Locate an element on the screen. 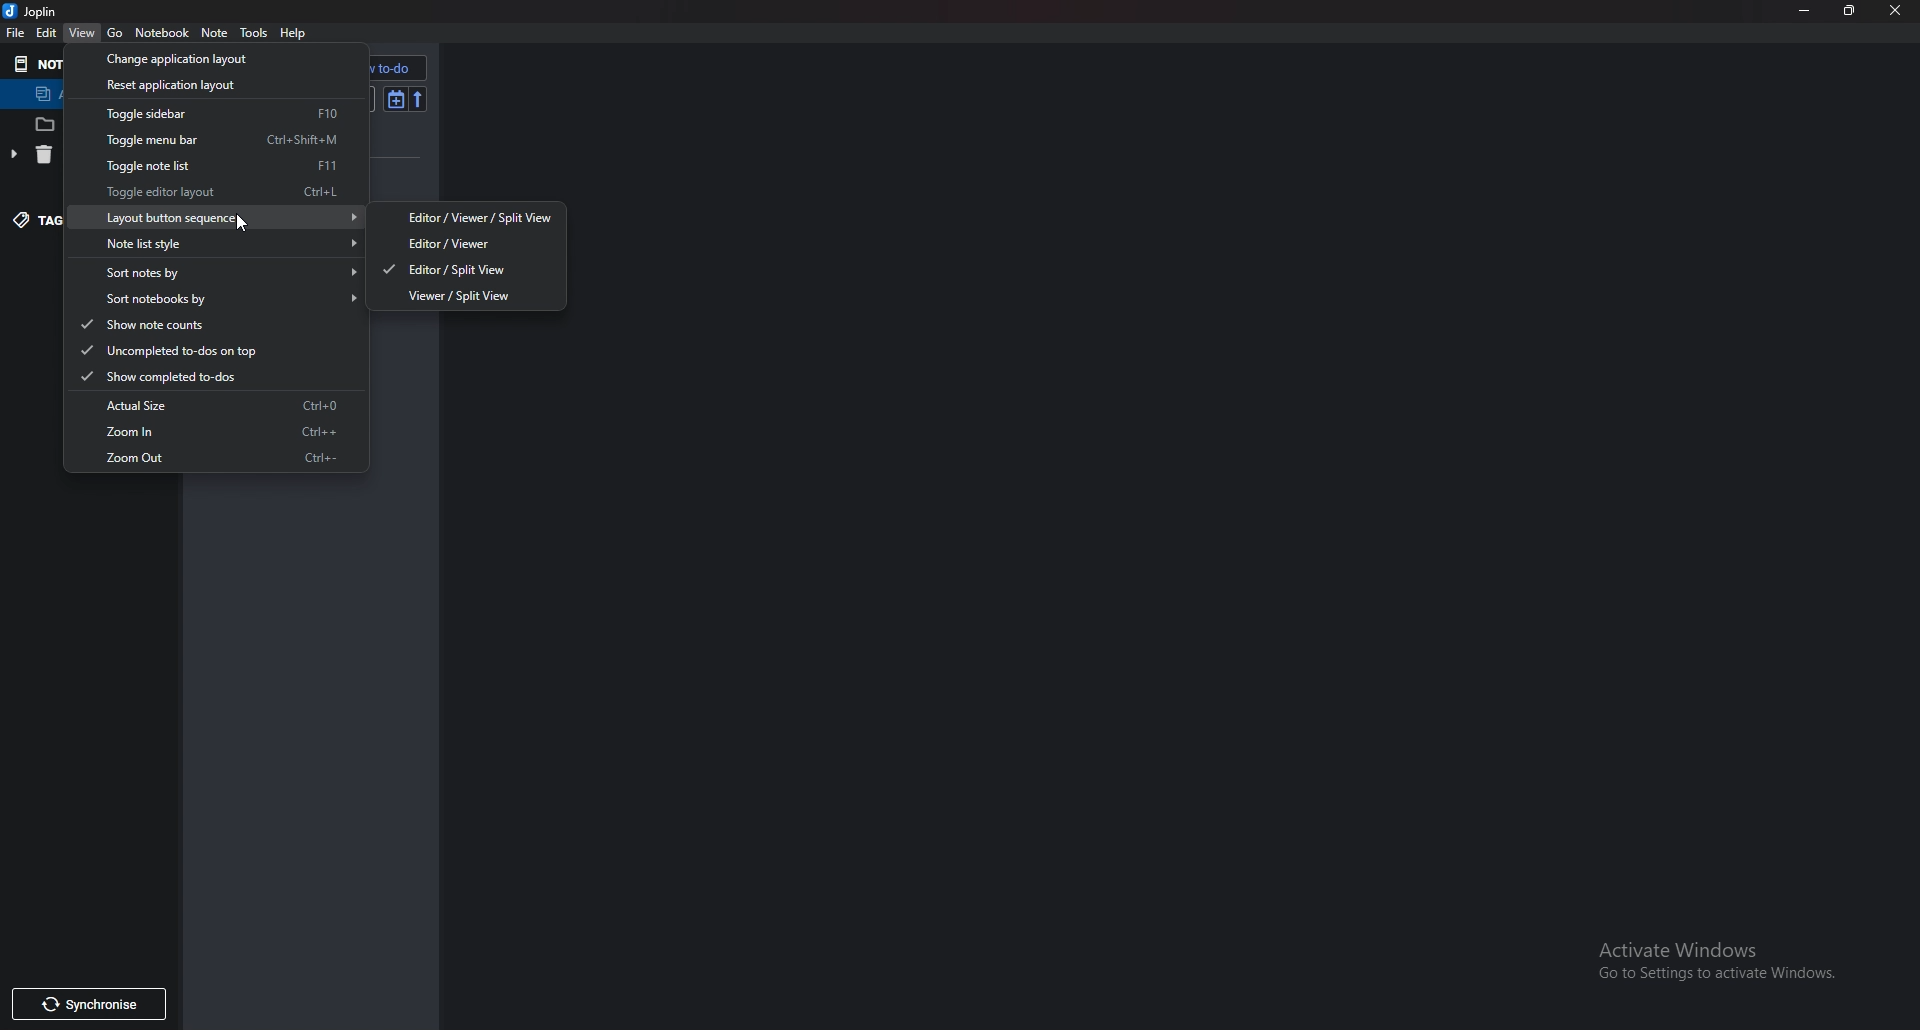 The width and height of the screenshot is (1920, 1030). Editor/ Splitview is located at coordinates (461, 269).